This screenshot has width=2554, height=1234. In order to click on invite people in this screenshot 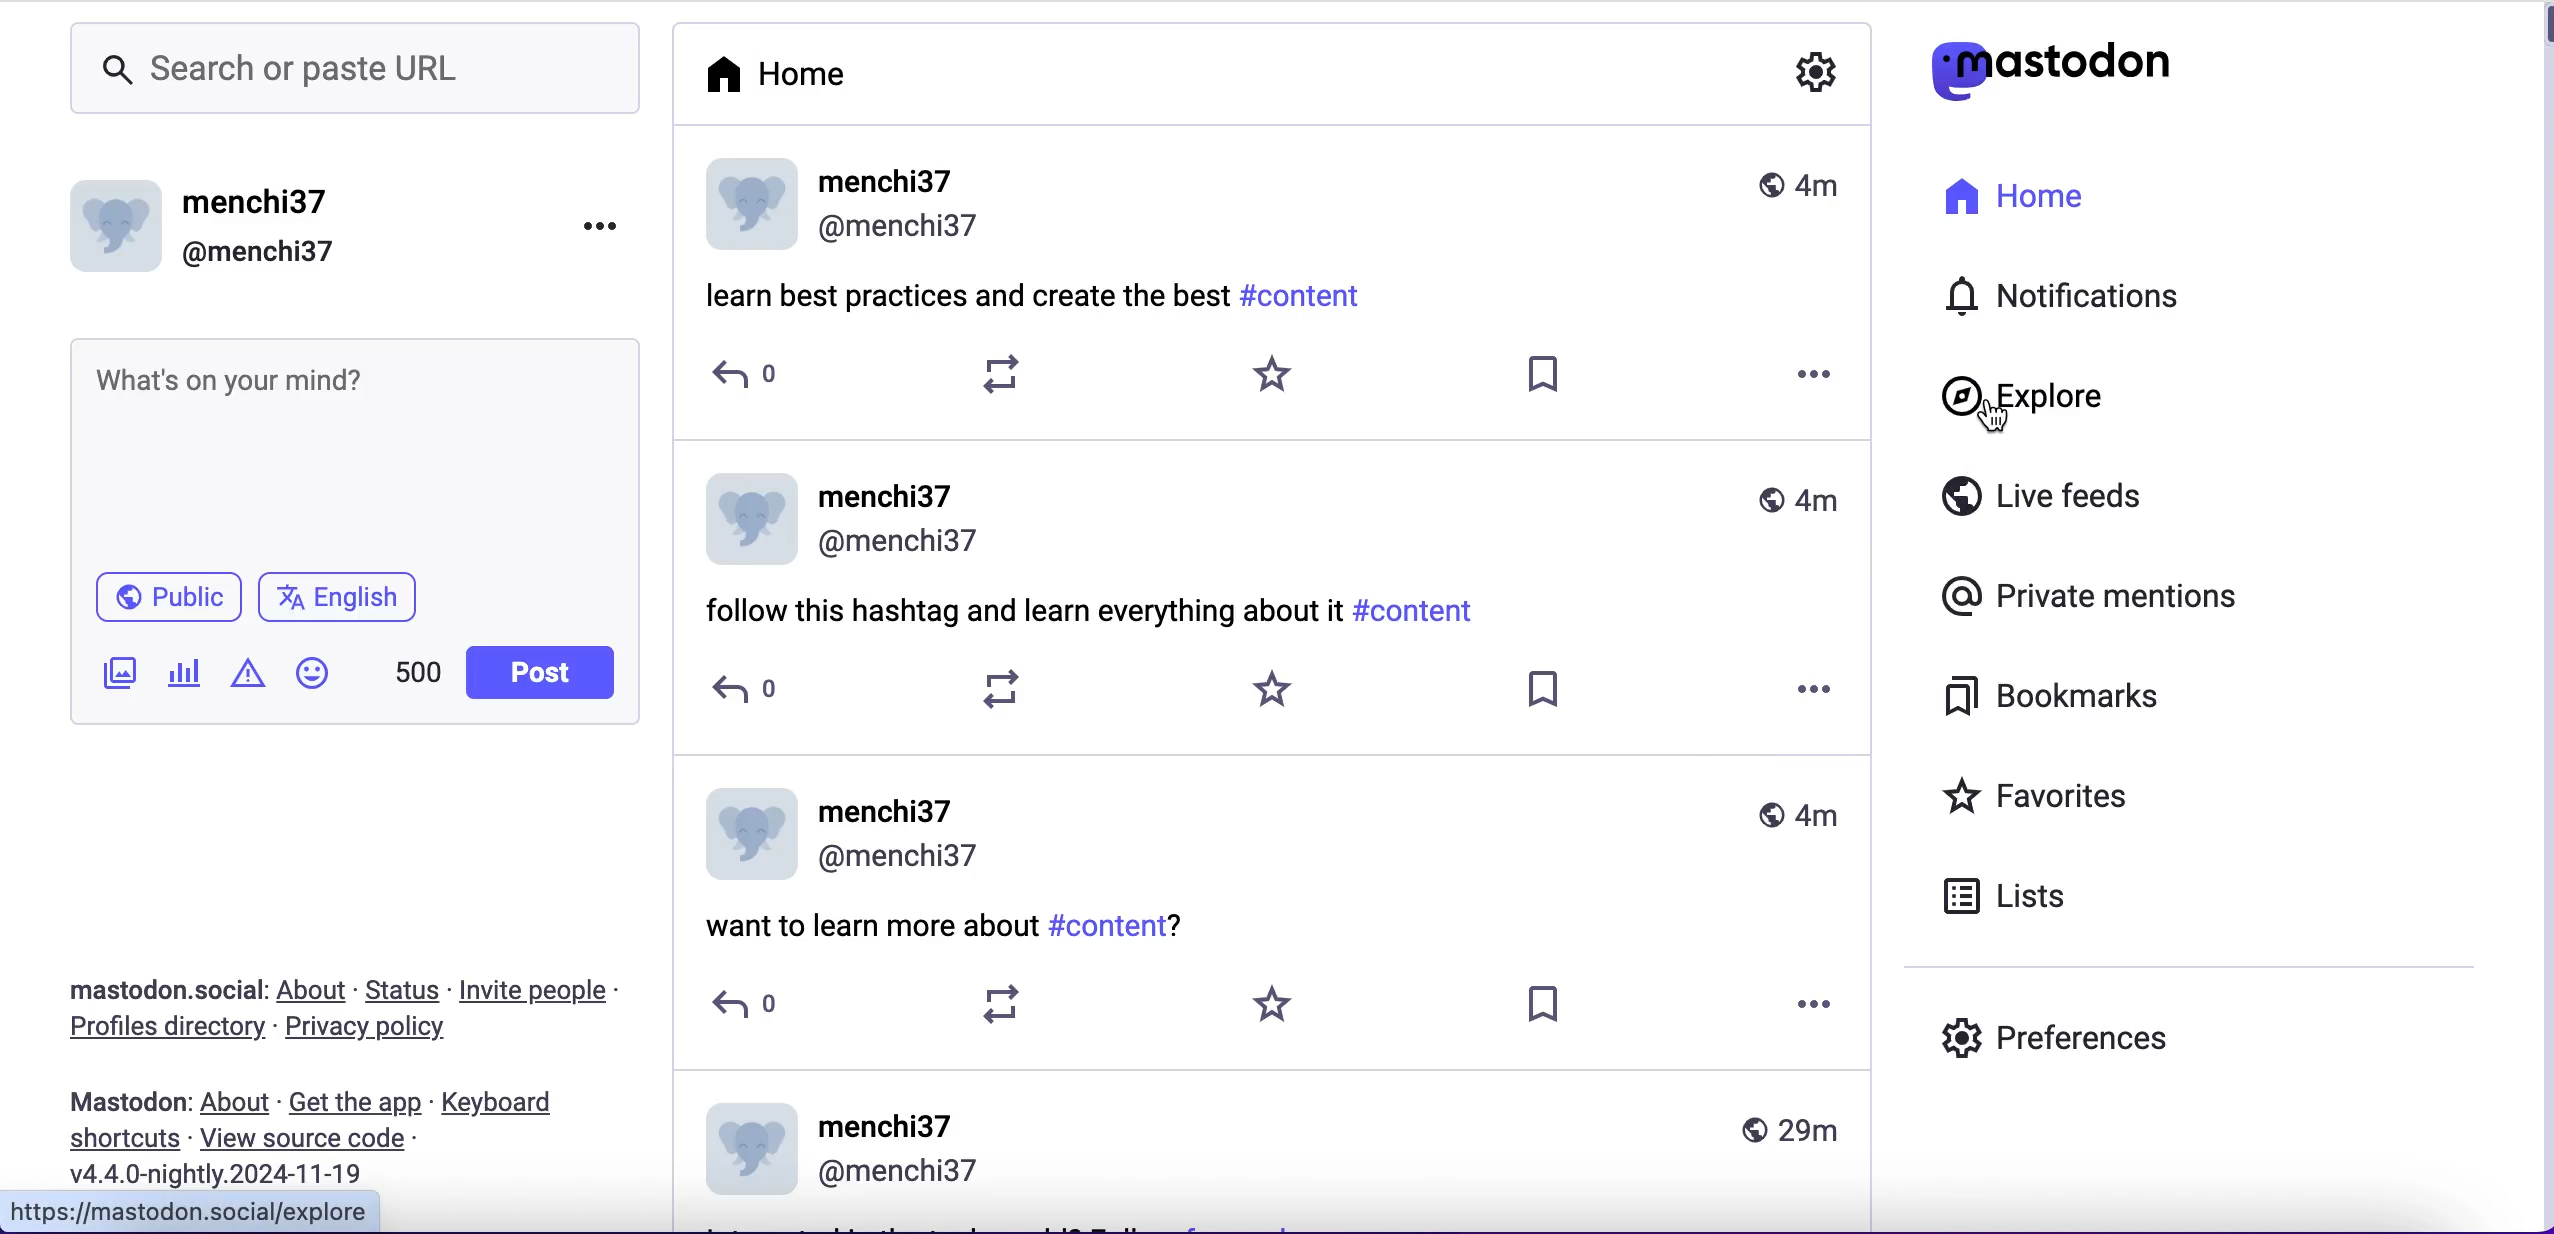, I will do `click(548, 993)`.